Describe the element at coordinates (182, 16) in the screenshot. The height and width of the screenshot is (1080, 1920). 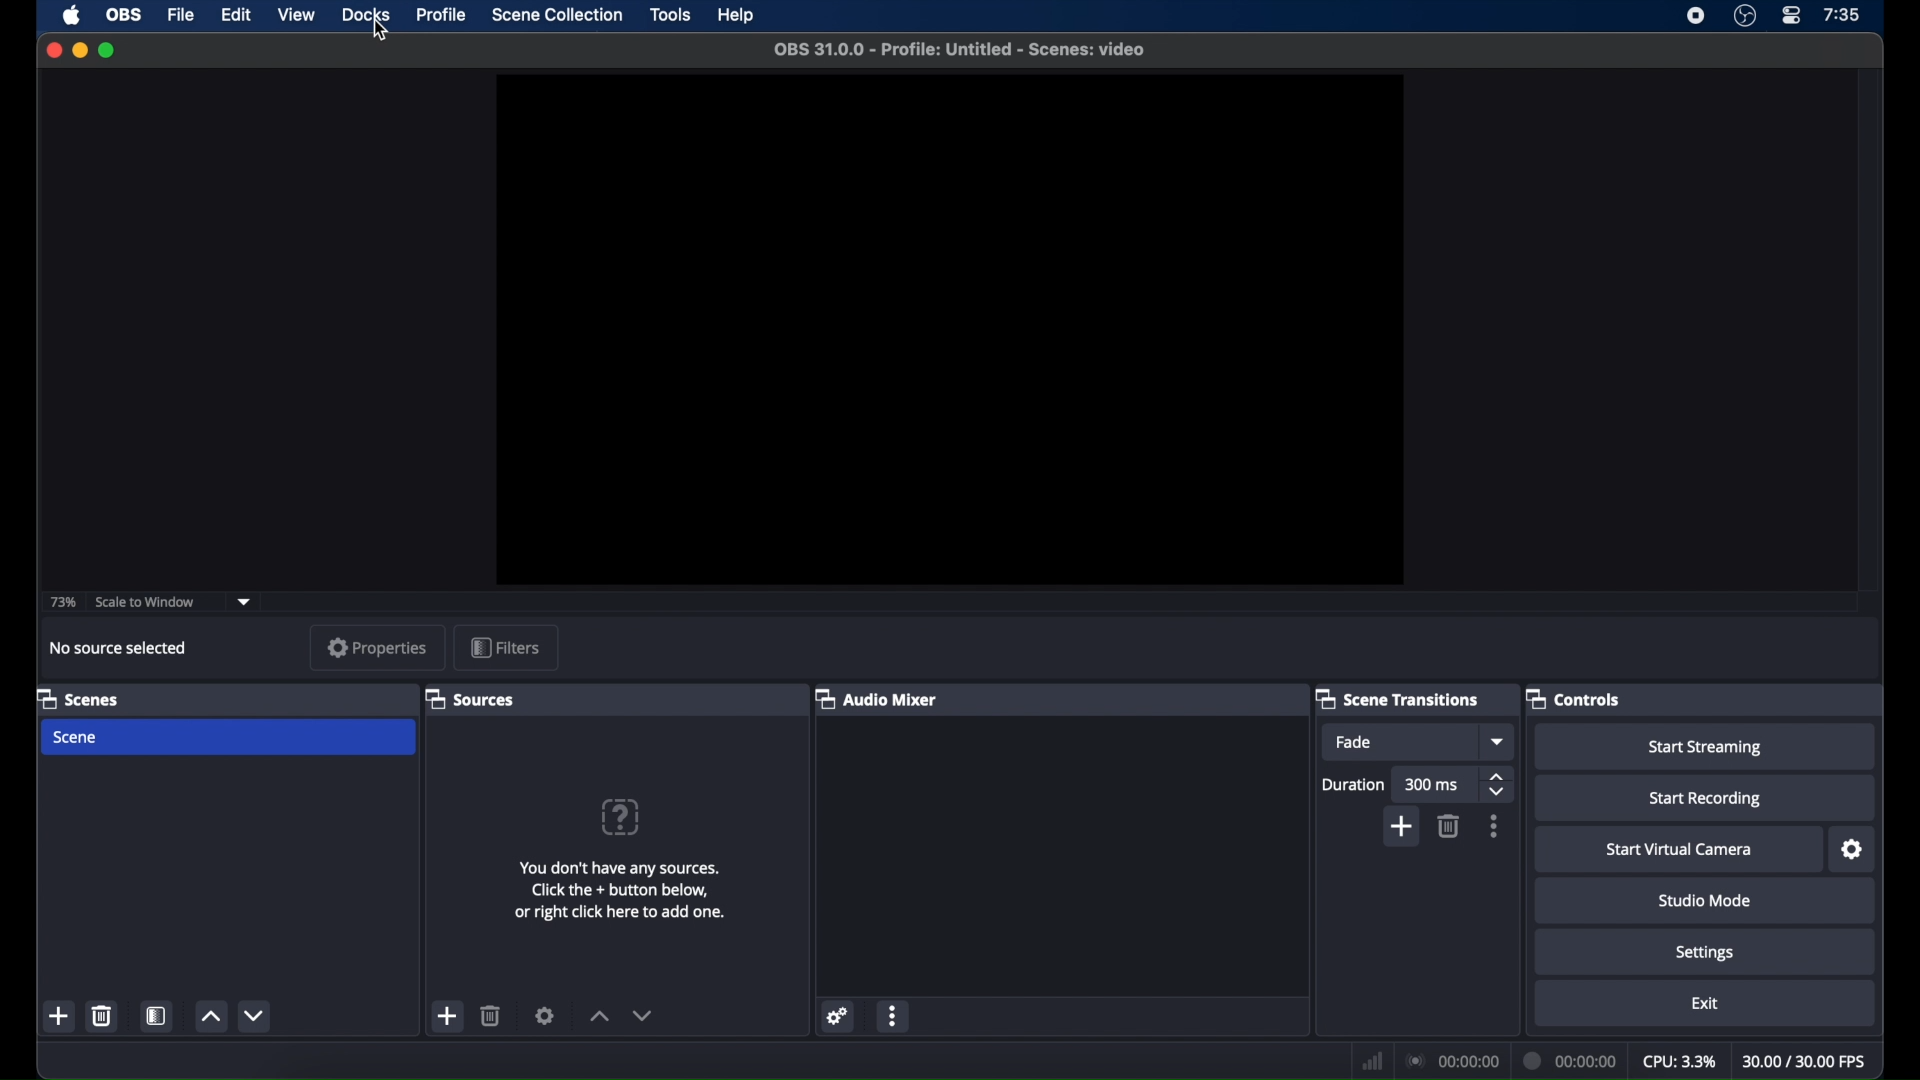
I see `file` at that location.